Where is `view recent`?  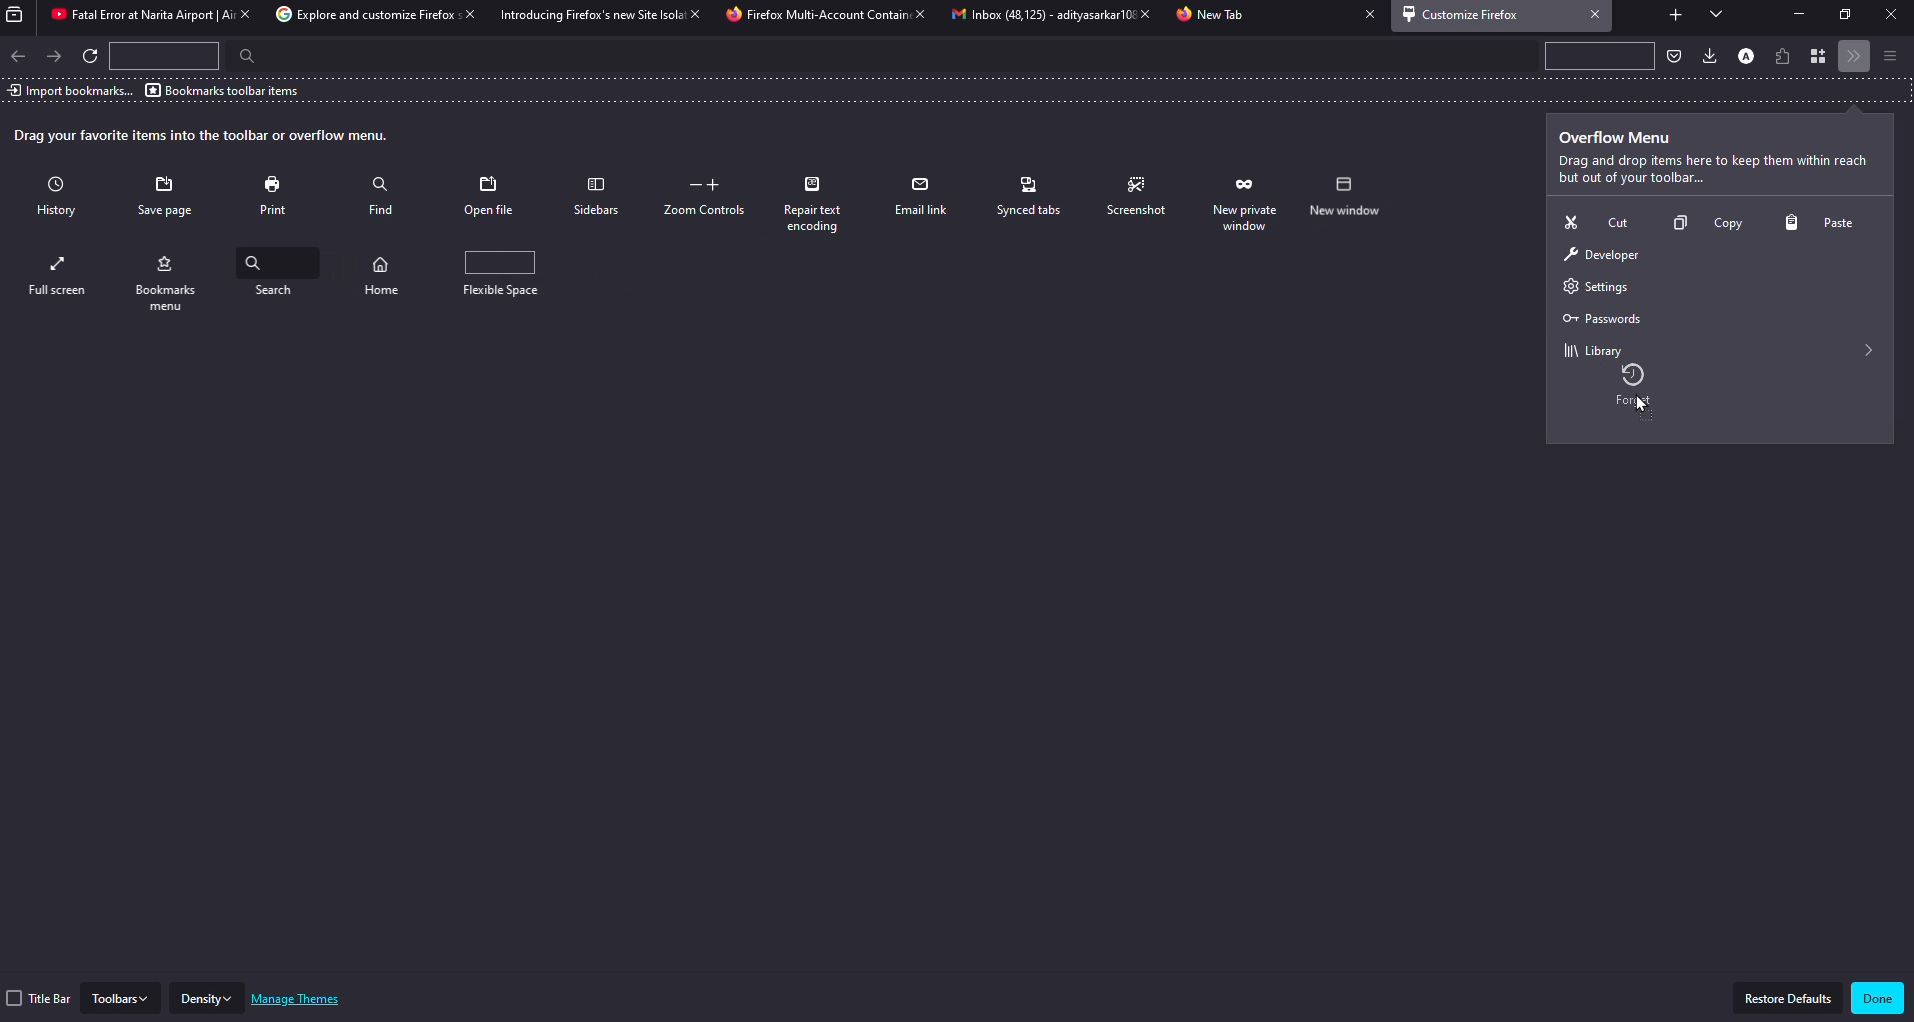
view recent is located at coordinates (18, 15).